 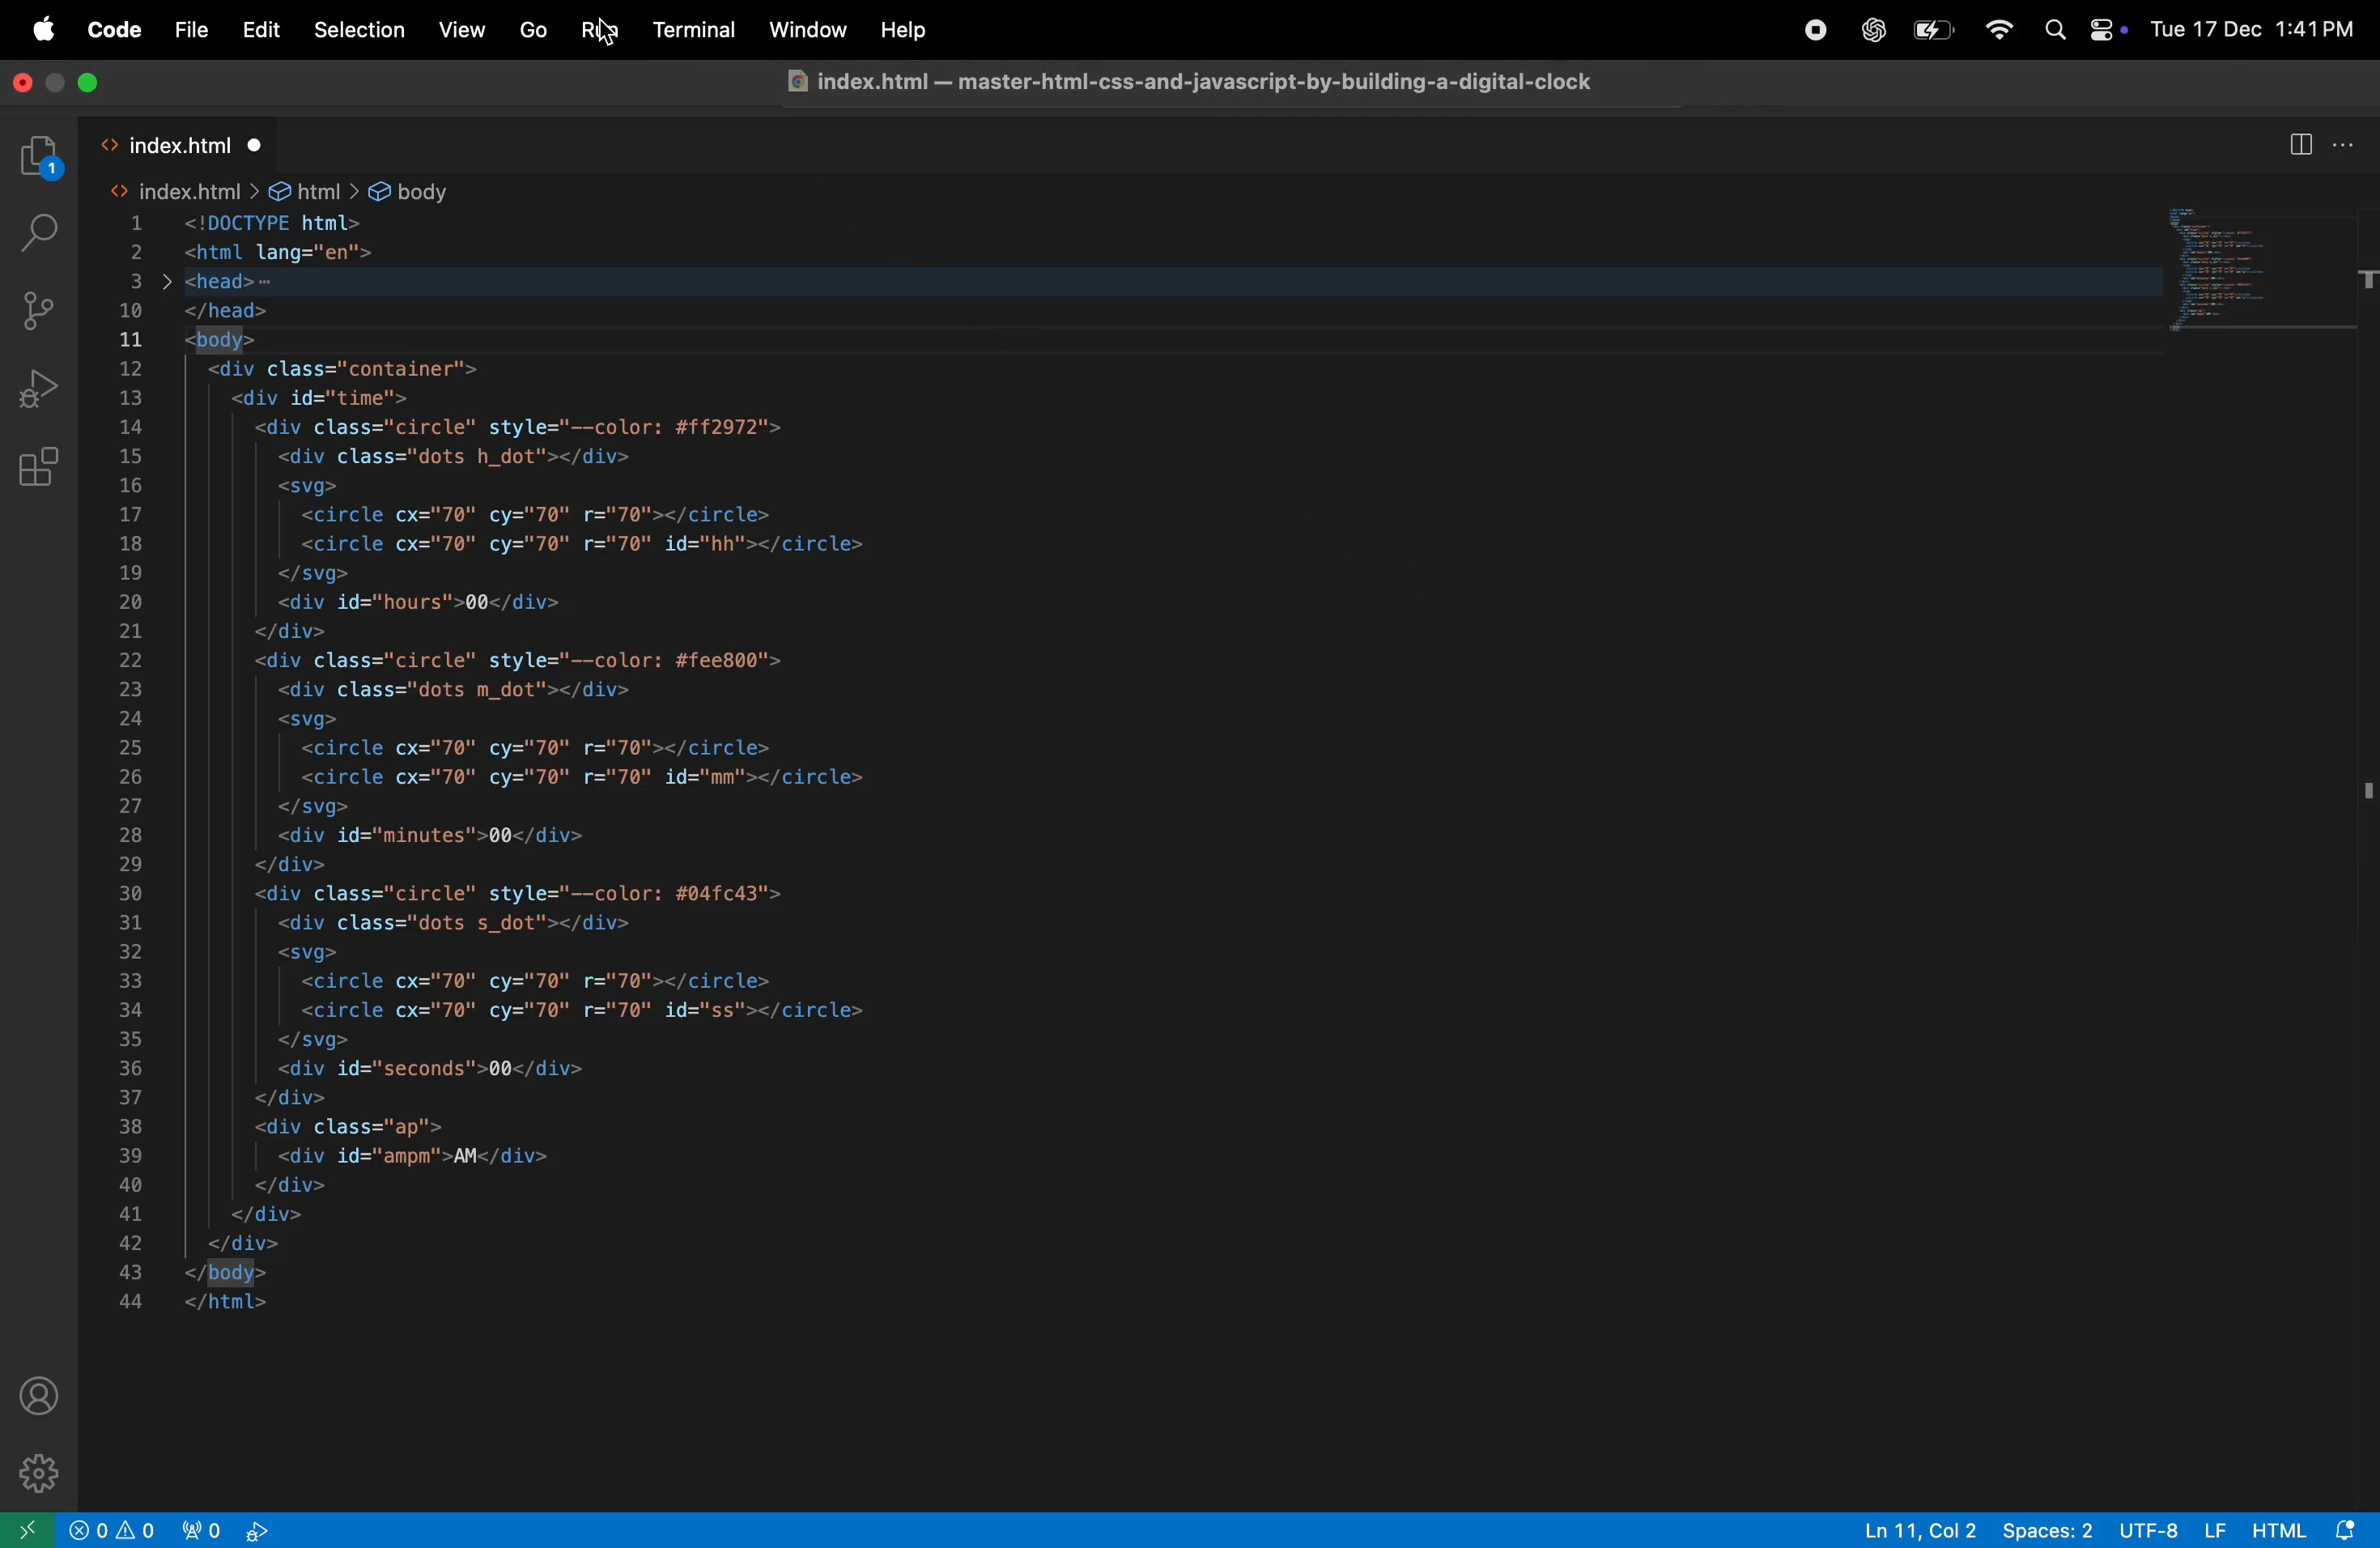 What do you see at coordinates (116, 1530) in the screenshot?
I see `no problems` at bounding box center [116, 1530].